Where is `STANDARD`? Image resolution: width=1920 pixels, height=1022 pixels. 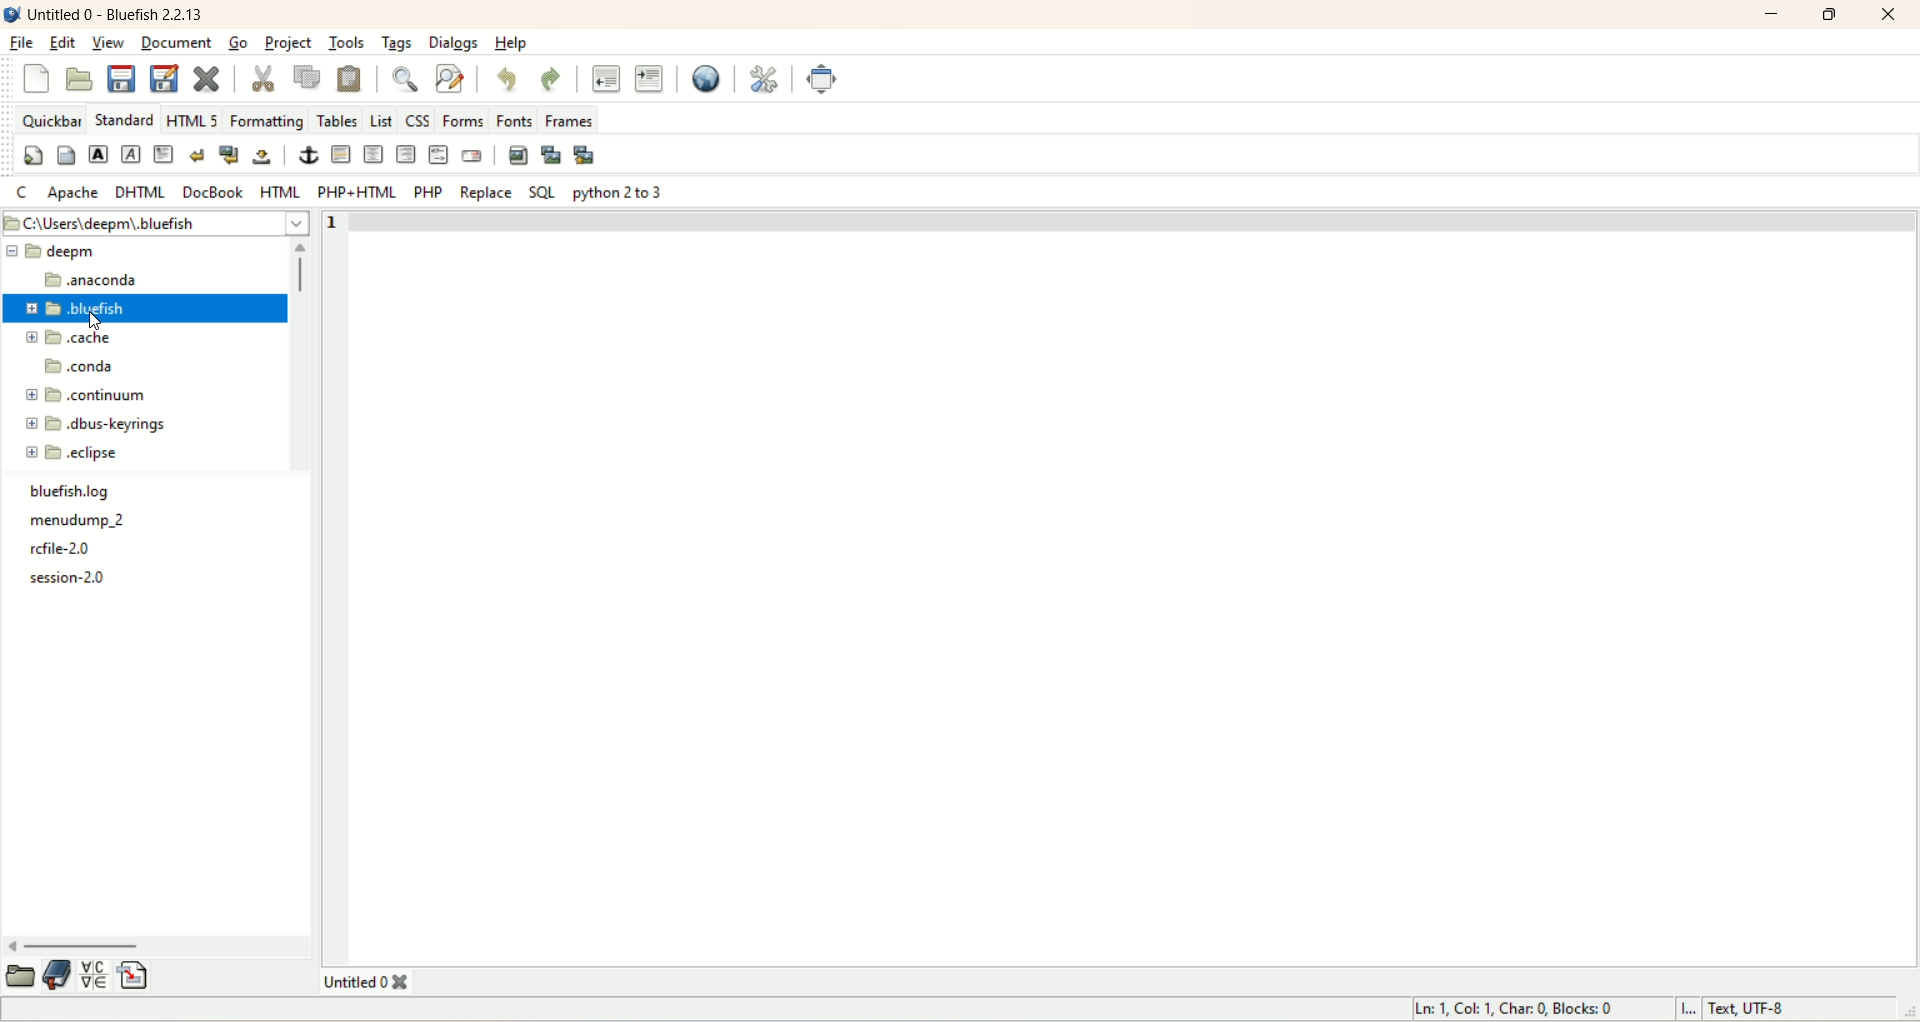
STANDARD is located at coordinates (128, 120).